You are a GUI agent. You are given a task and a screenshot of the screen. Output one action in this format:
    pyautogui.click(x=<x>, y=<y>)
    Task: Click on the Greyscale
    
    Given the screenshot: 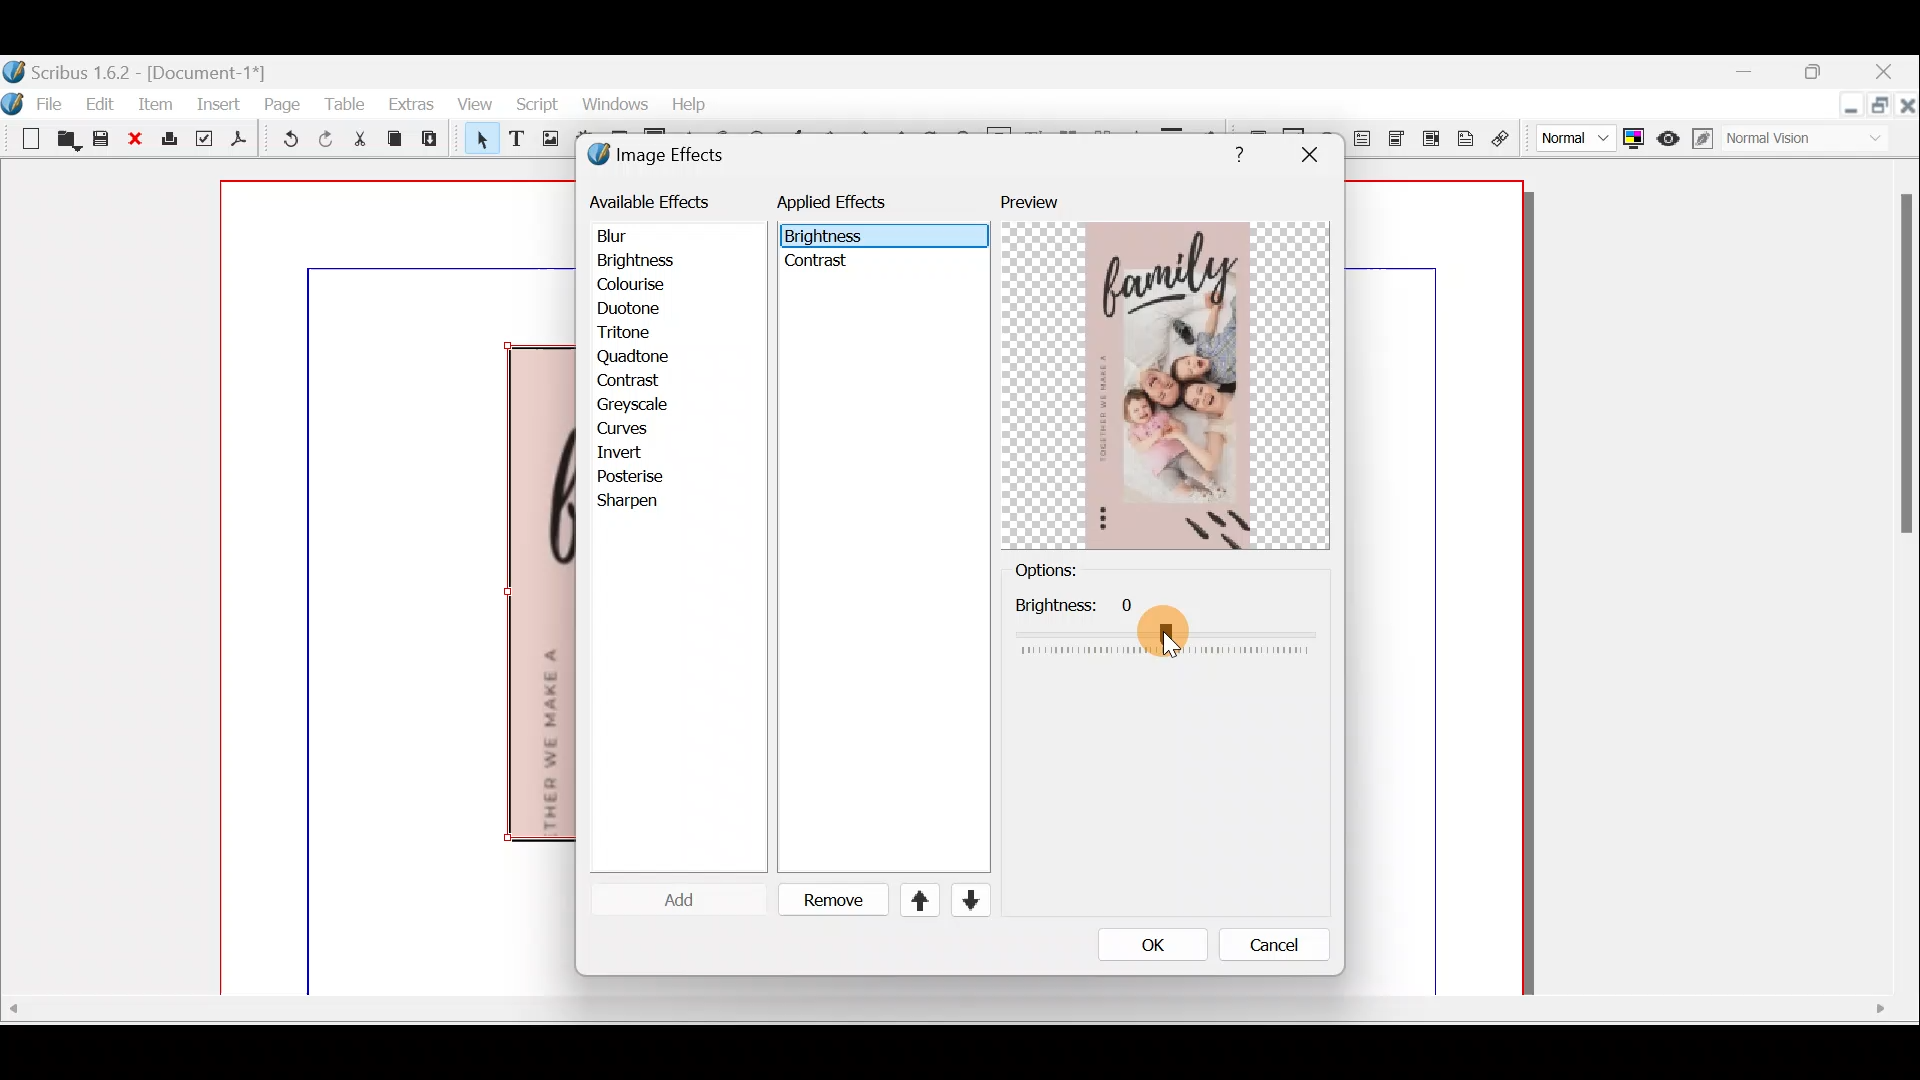 What is the action you would take?
    pyautogui.click(x=639, y=404)
    